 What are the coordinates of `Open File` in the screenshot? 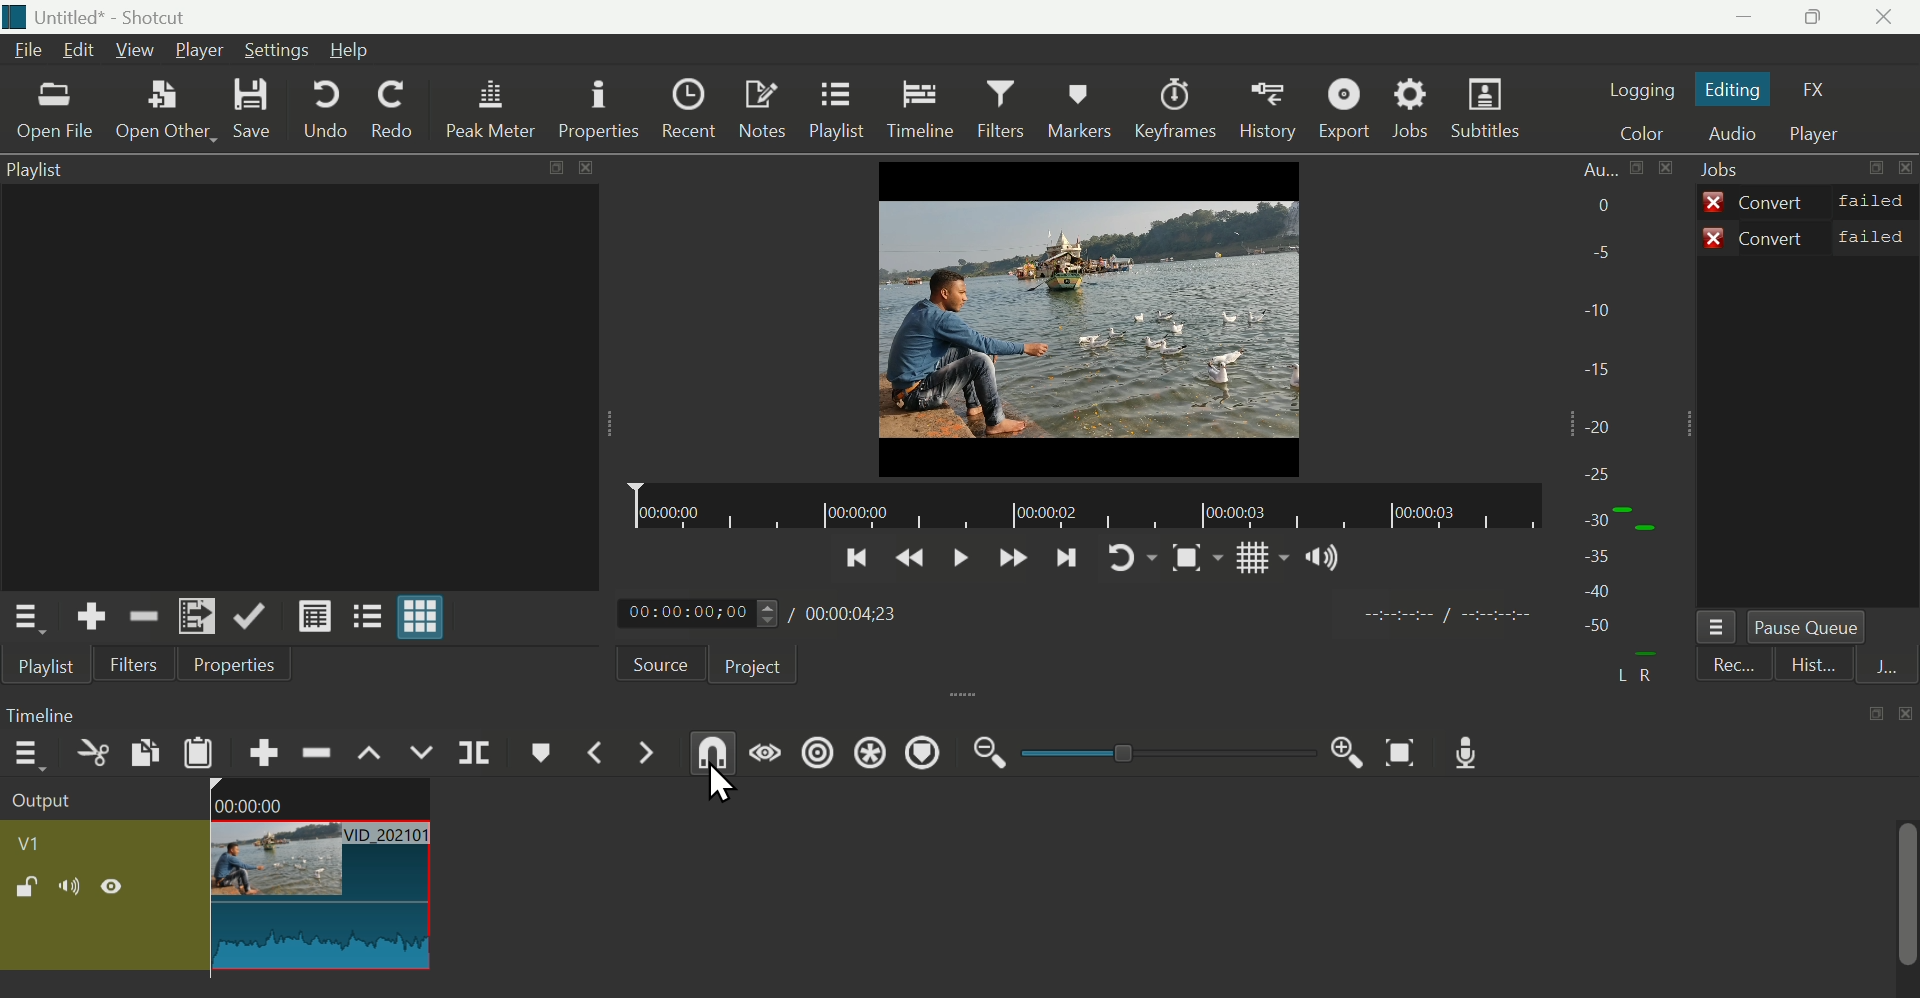 It's located at (52, 115).